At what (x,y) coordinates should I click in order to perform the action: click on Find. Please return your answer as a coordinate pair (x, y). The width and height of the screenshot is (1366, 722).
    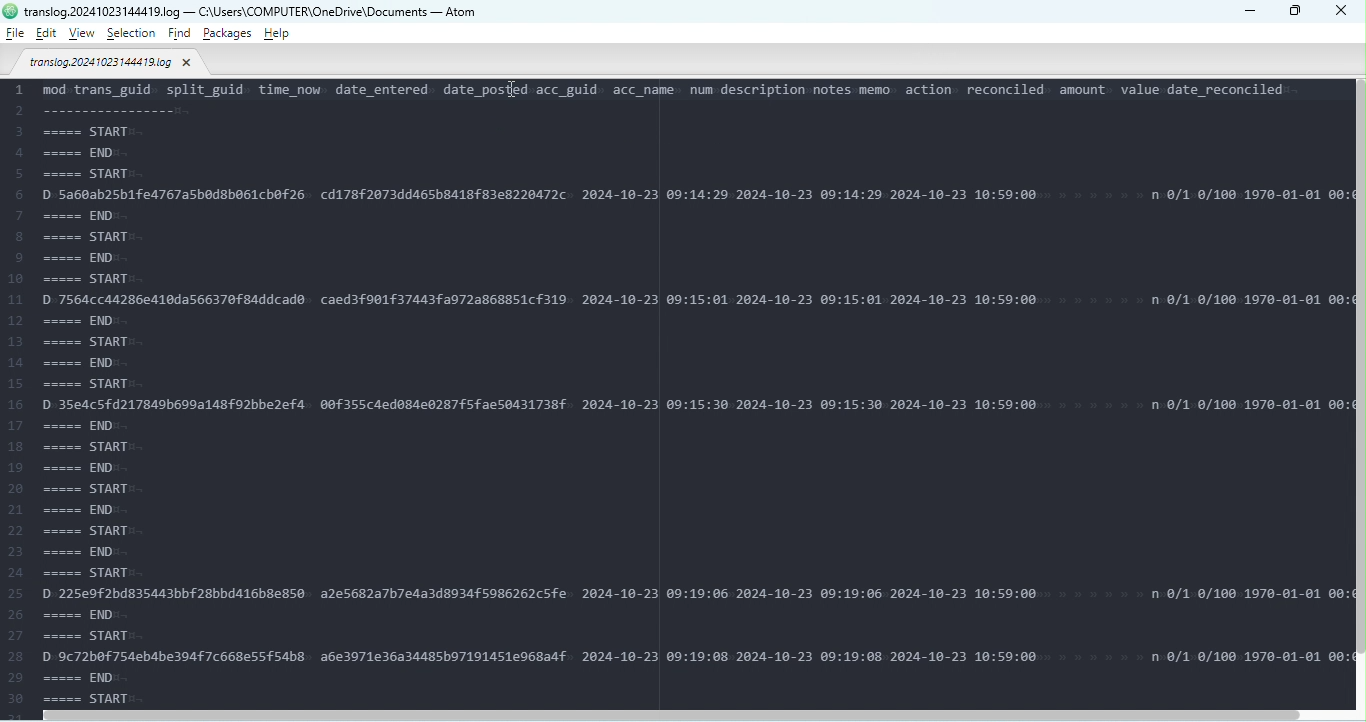
    Looking at the image, I should click on (181, 35).